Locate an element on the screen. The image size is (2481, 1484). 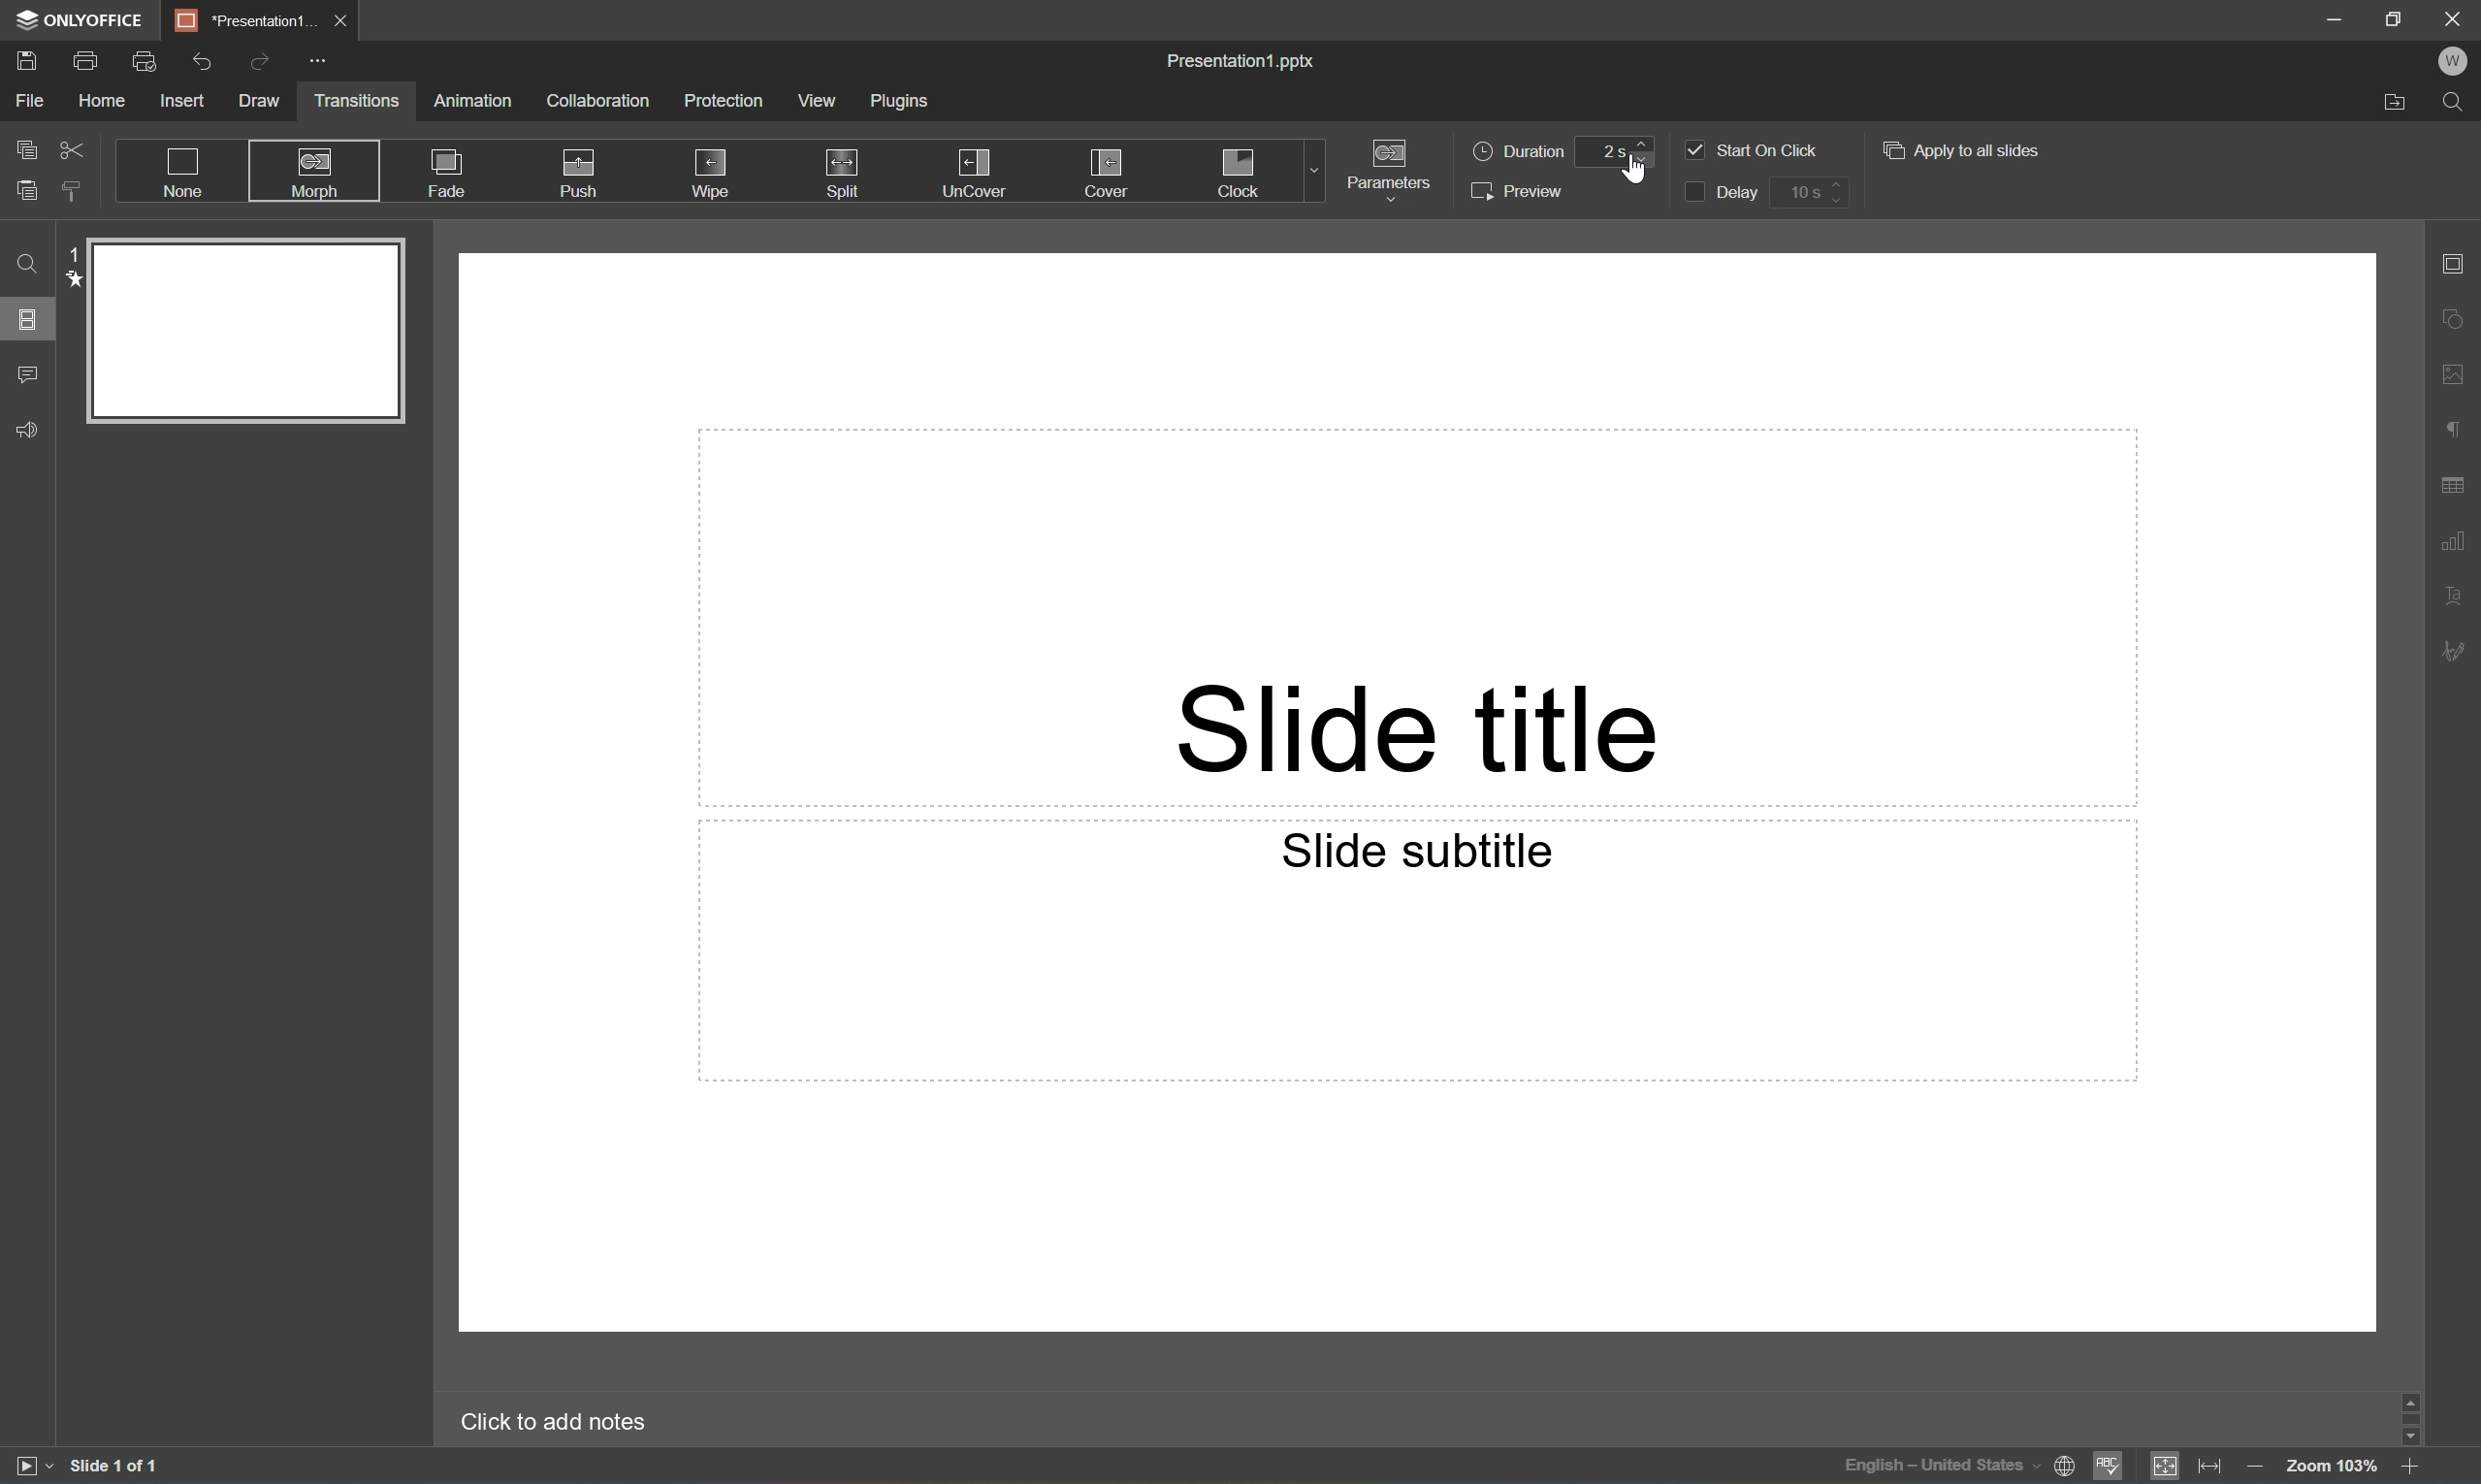
Image settings is located at coordinates (2455, 370).